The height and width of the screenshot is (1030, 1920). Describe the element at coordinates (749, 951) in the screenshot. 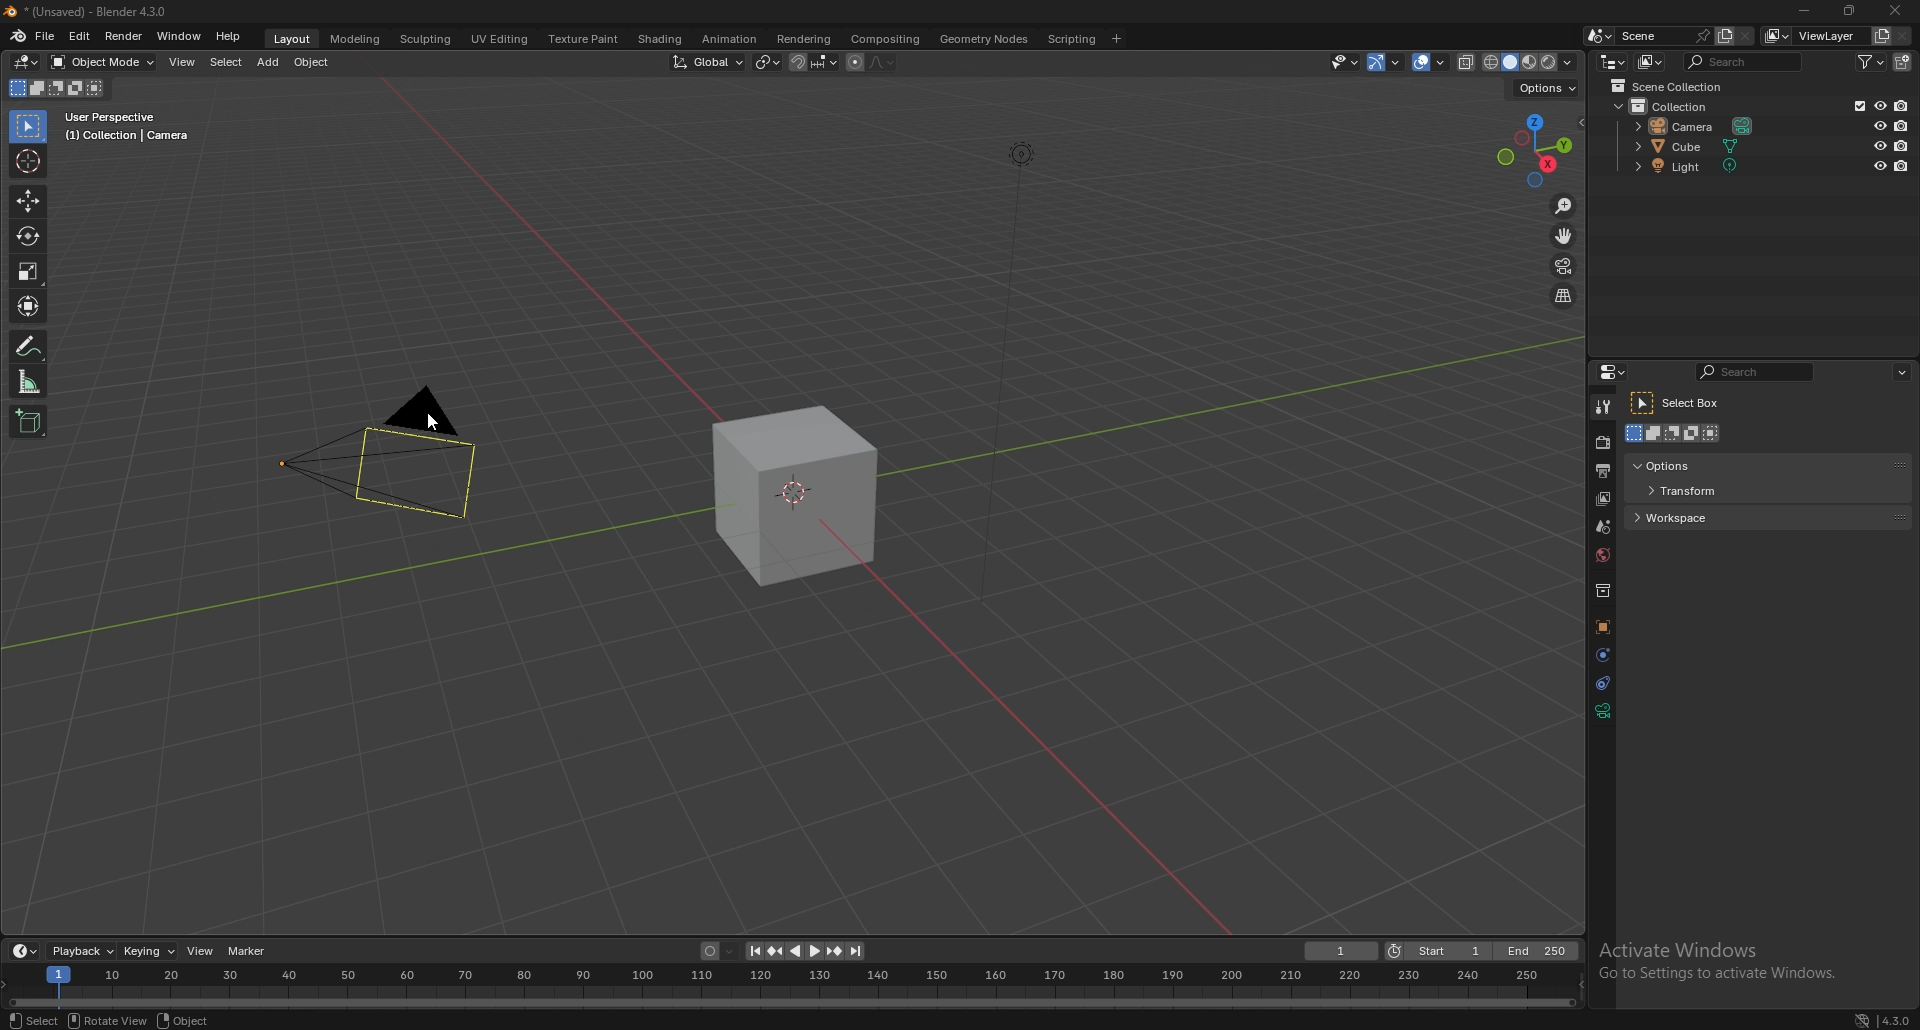

I see `jump to endpoint` at that location.